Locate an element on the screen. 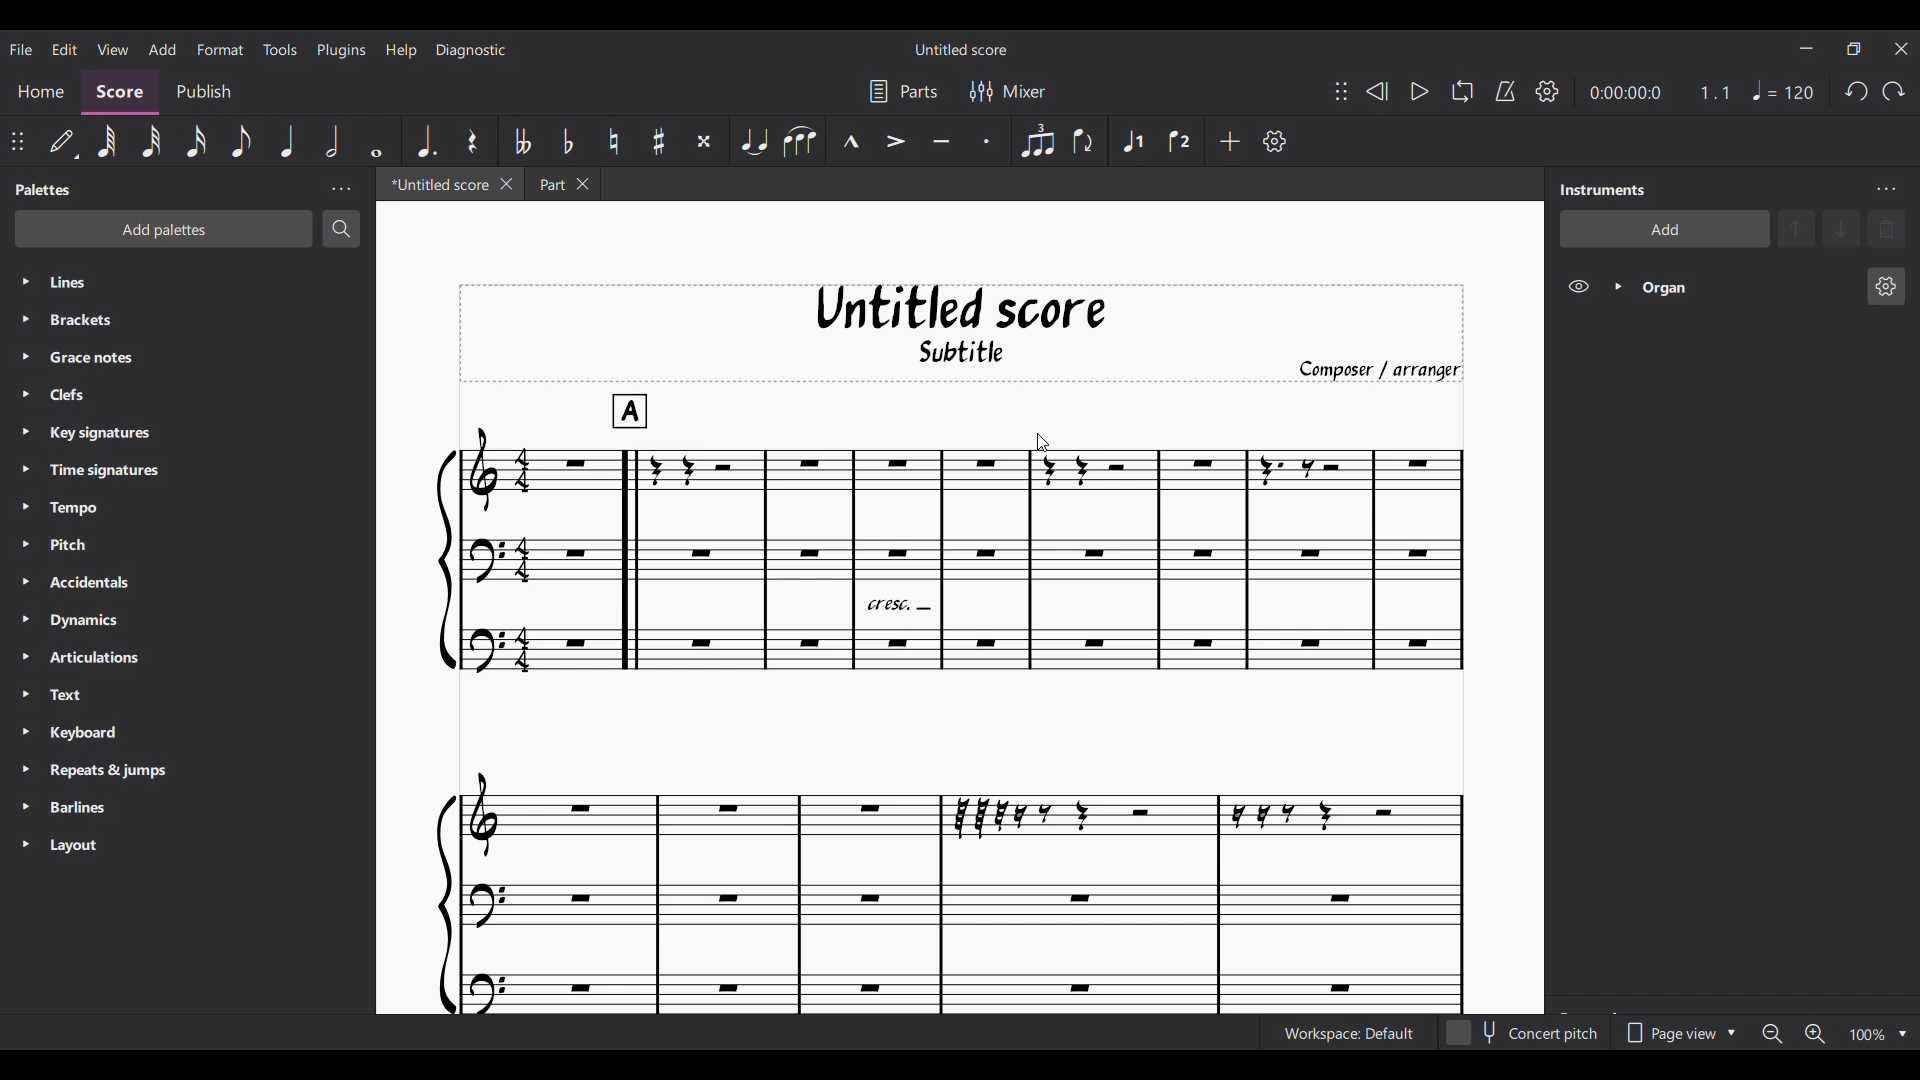  Home section is located at coordinates (41, 90).